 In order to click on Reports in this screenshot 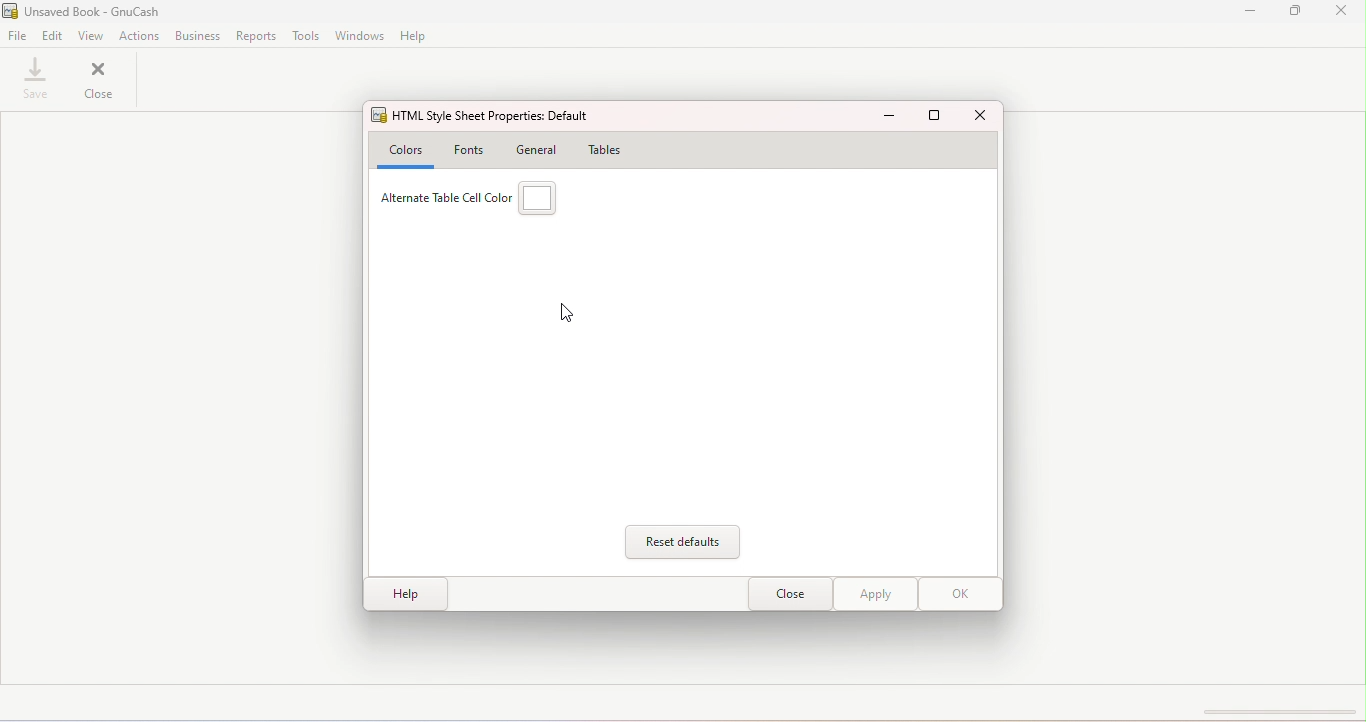, I will do `click(255, 37)`.